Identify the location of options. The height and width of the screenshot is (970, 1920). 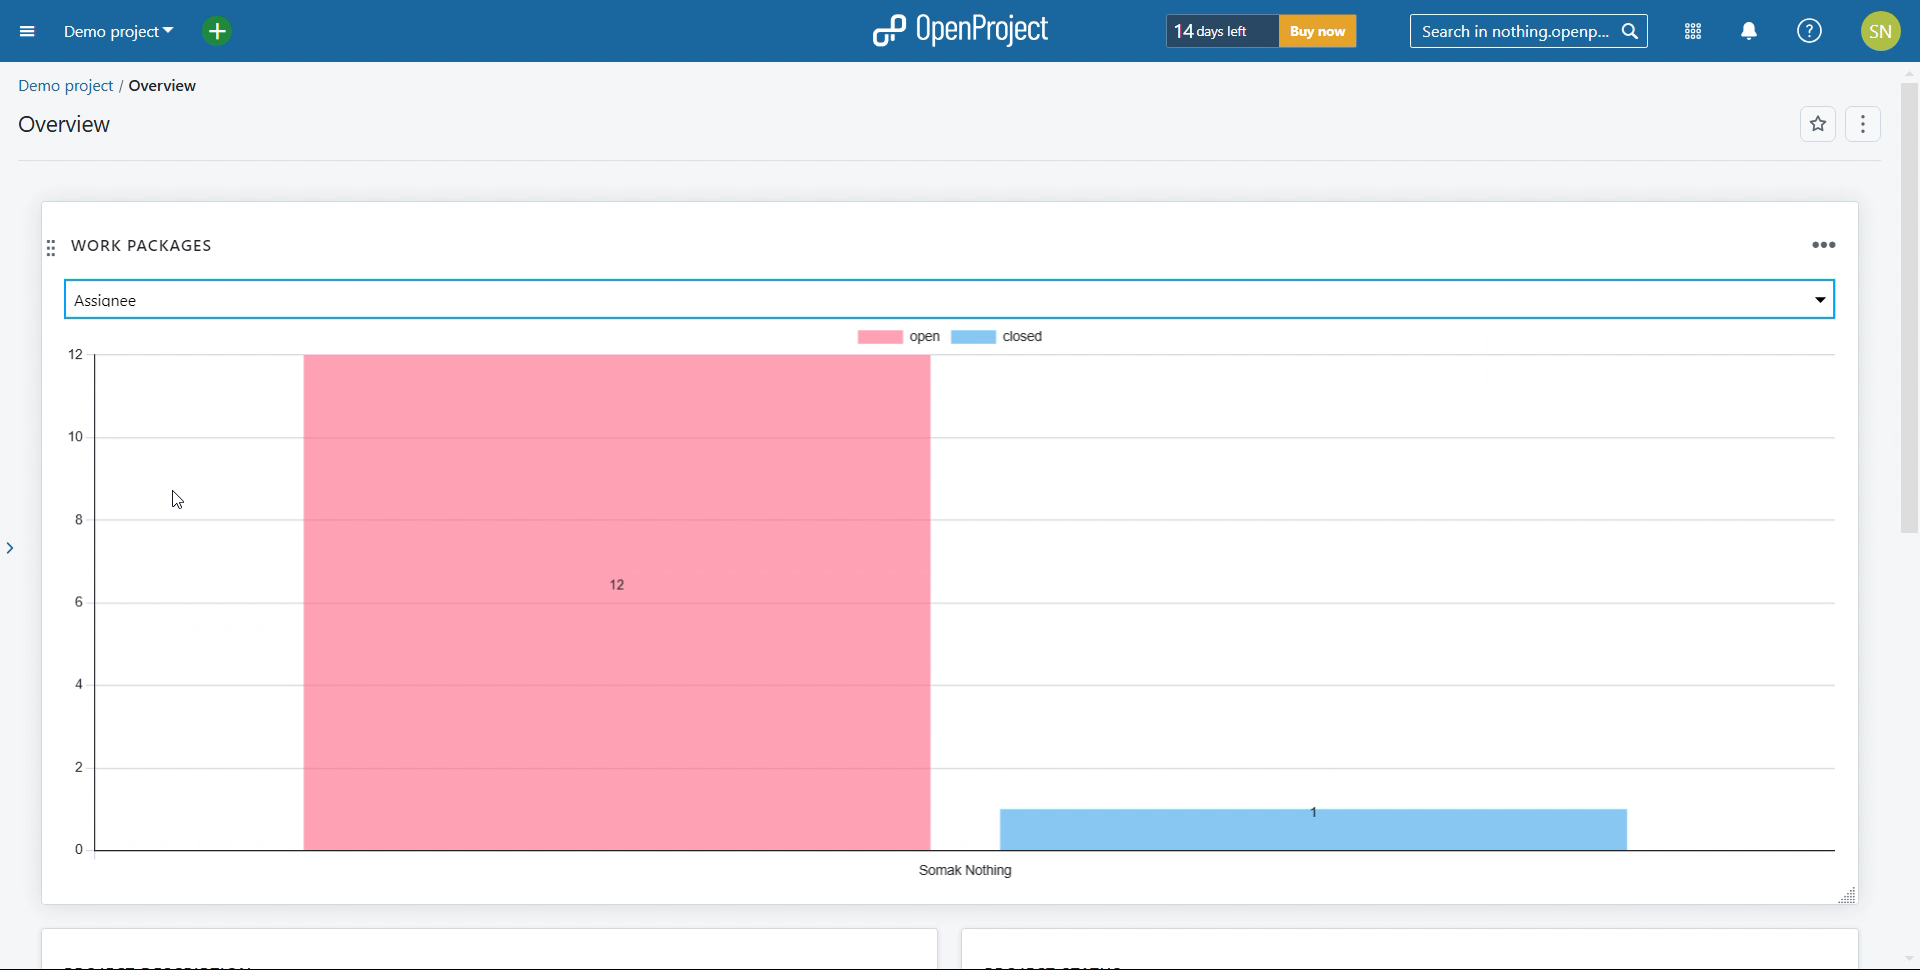
(1863, 124).